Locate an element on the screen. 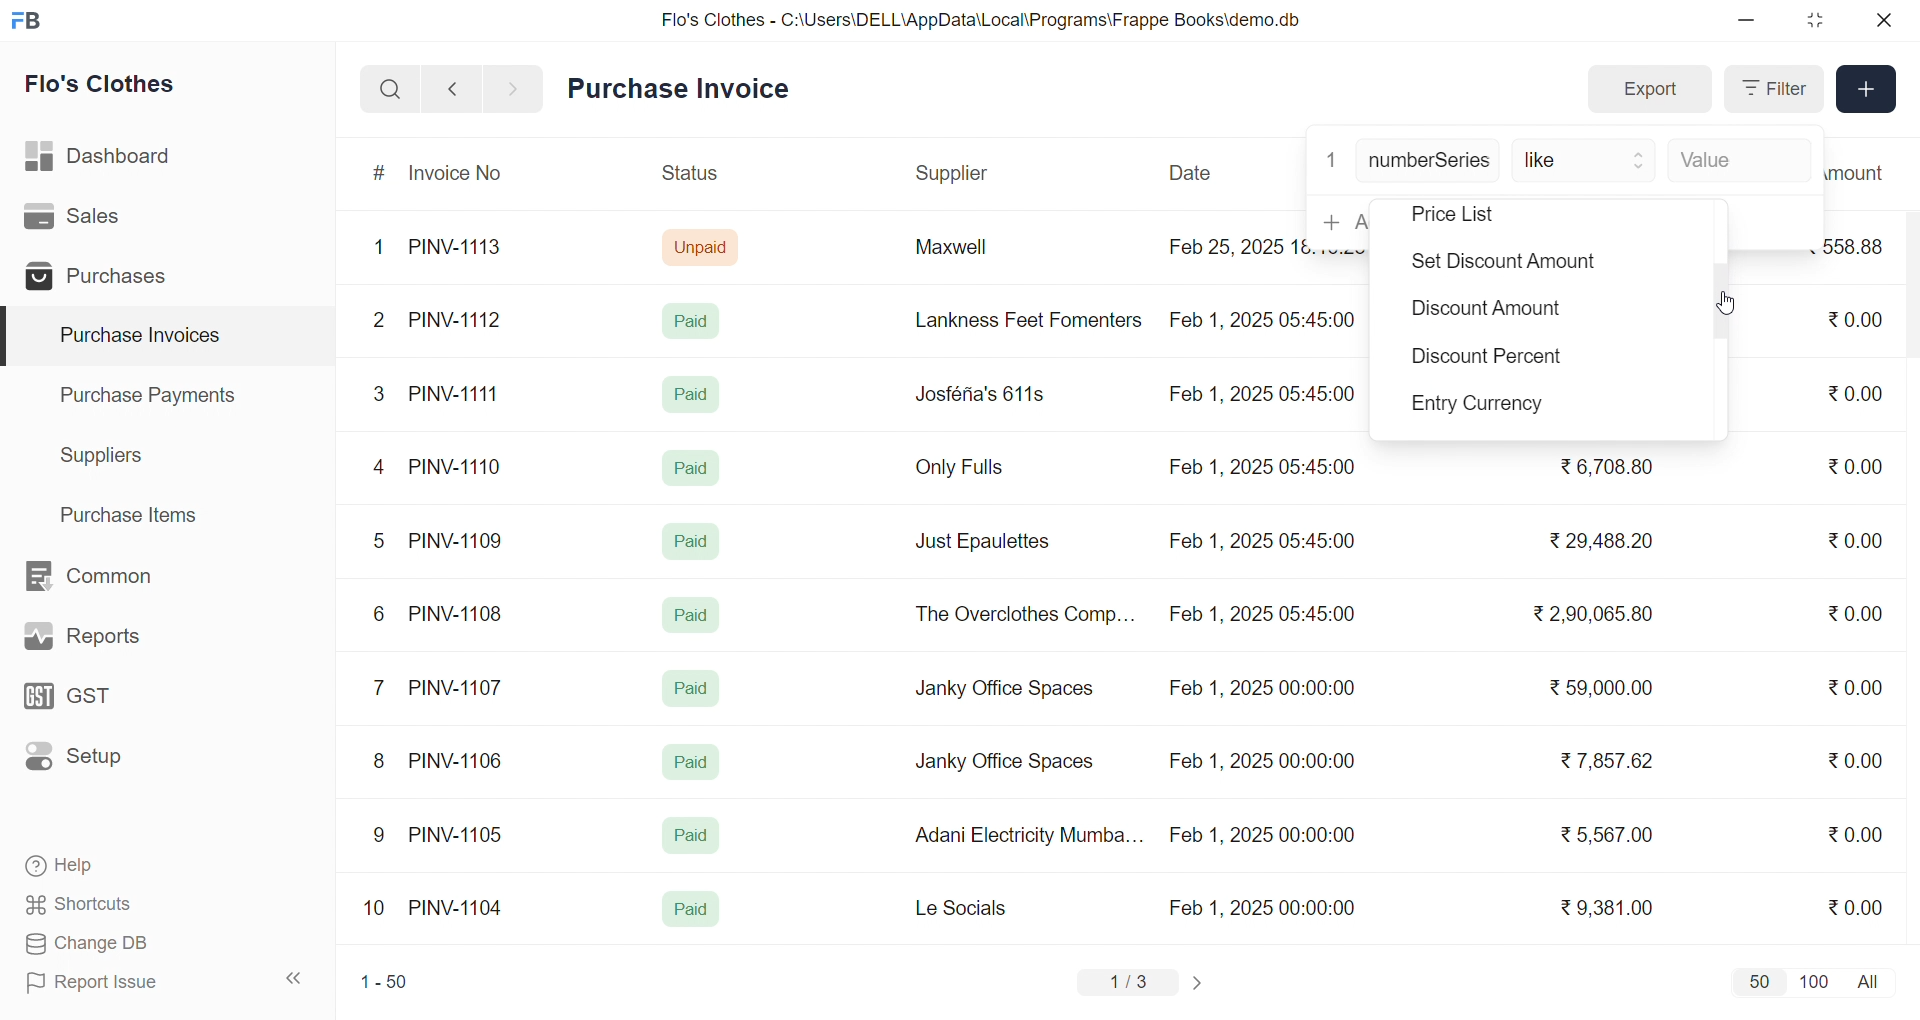  ₹0.00 is located at coordinates (1855, 466).